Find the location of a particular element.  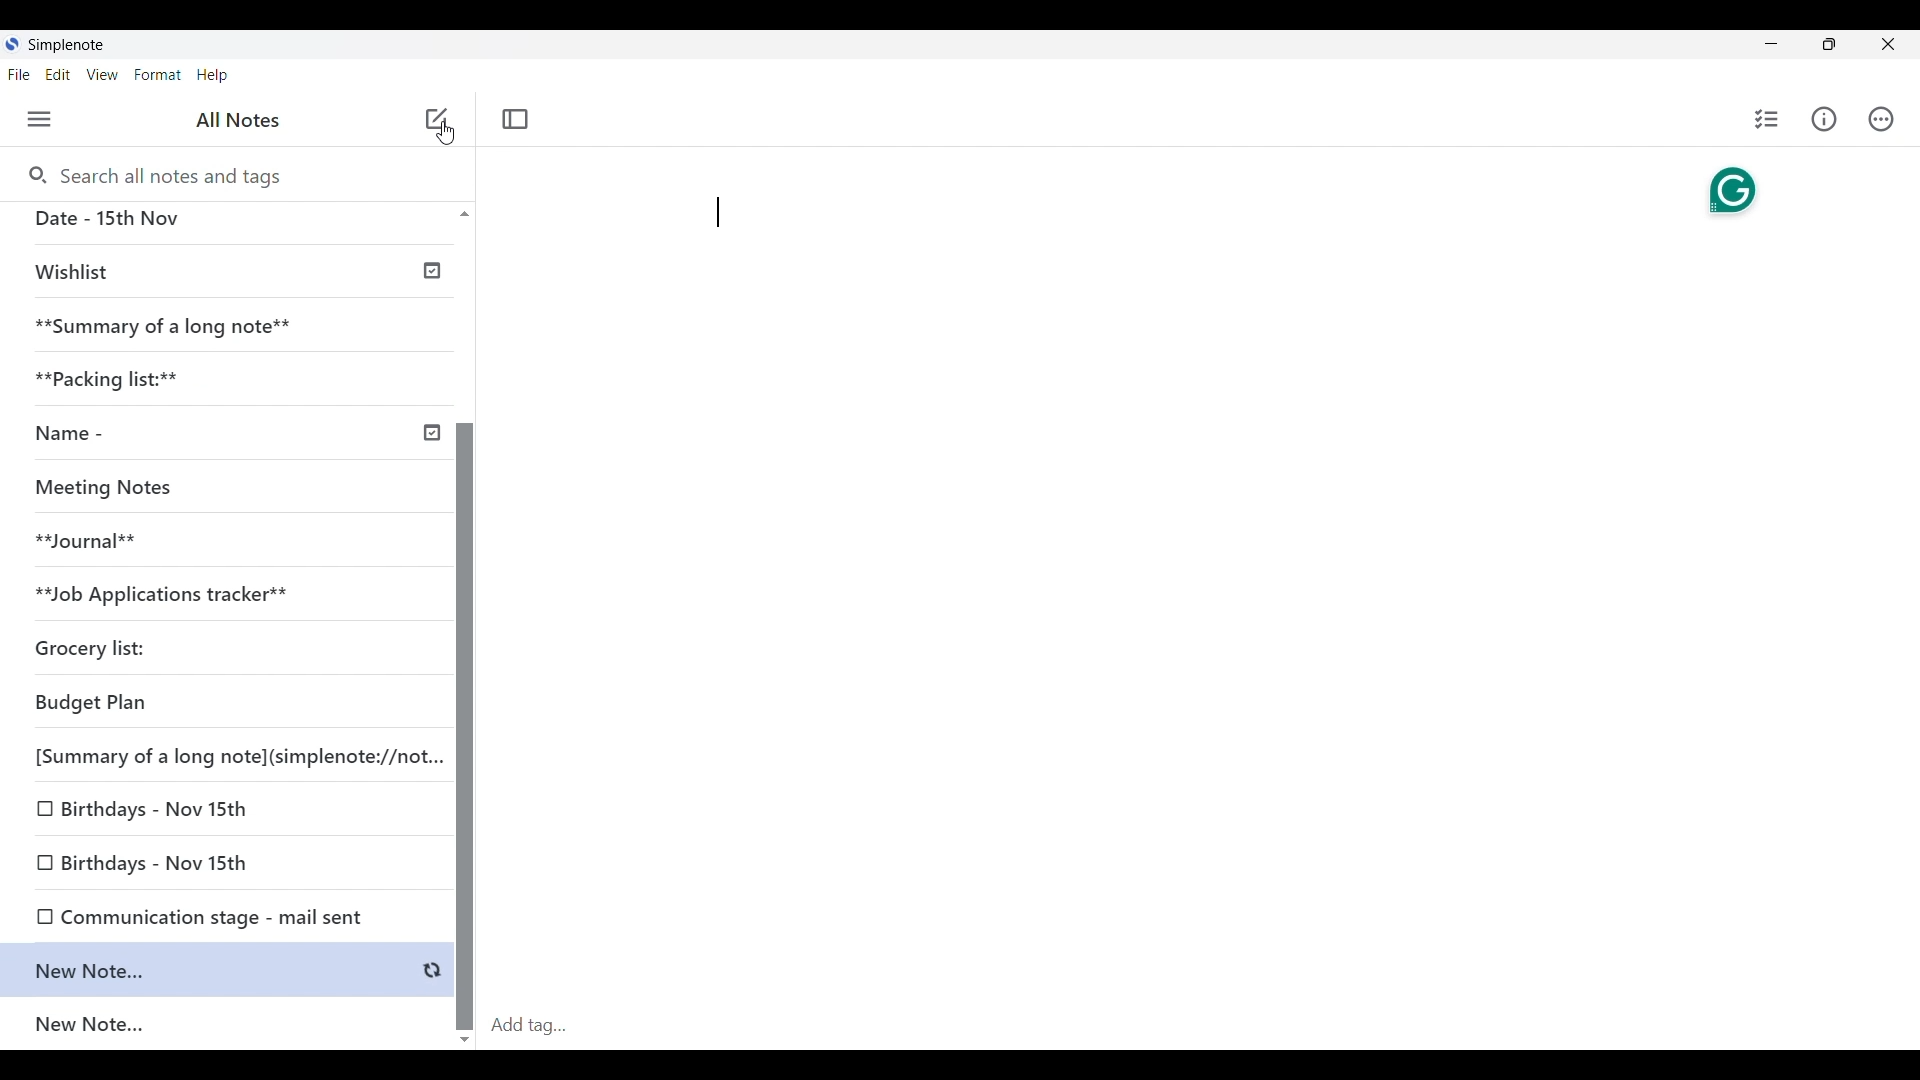

**Job Applications tracker** is located at coordinates (220, 597).